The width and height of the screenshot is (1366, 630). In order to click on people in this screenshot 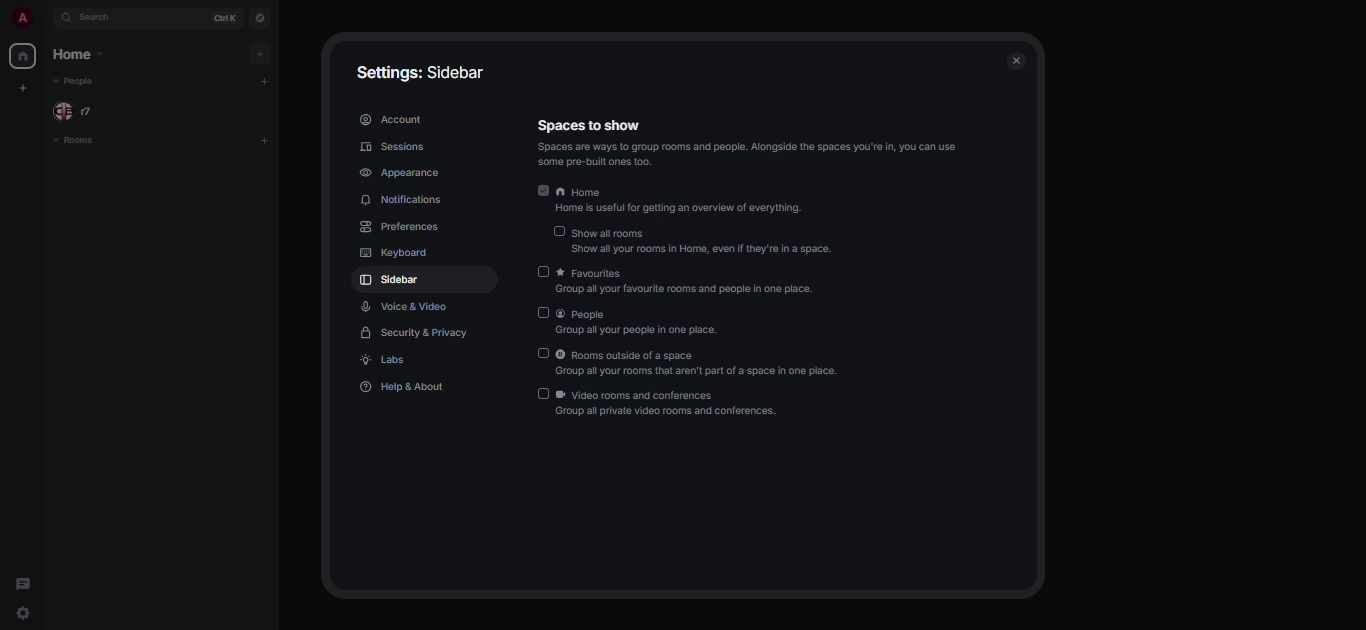, I will do `click(594, 313)`.